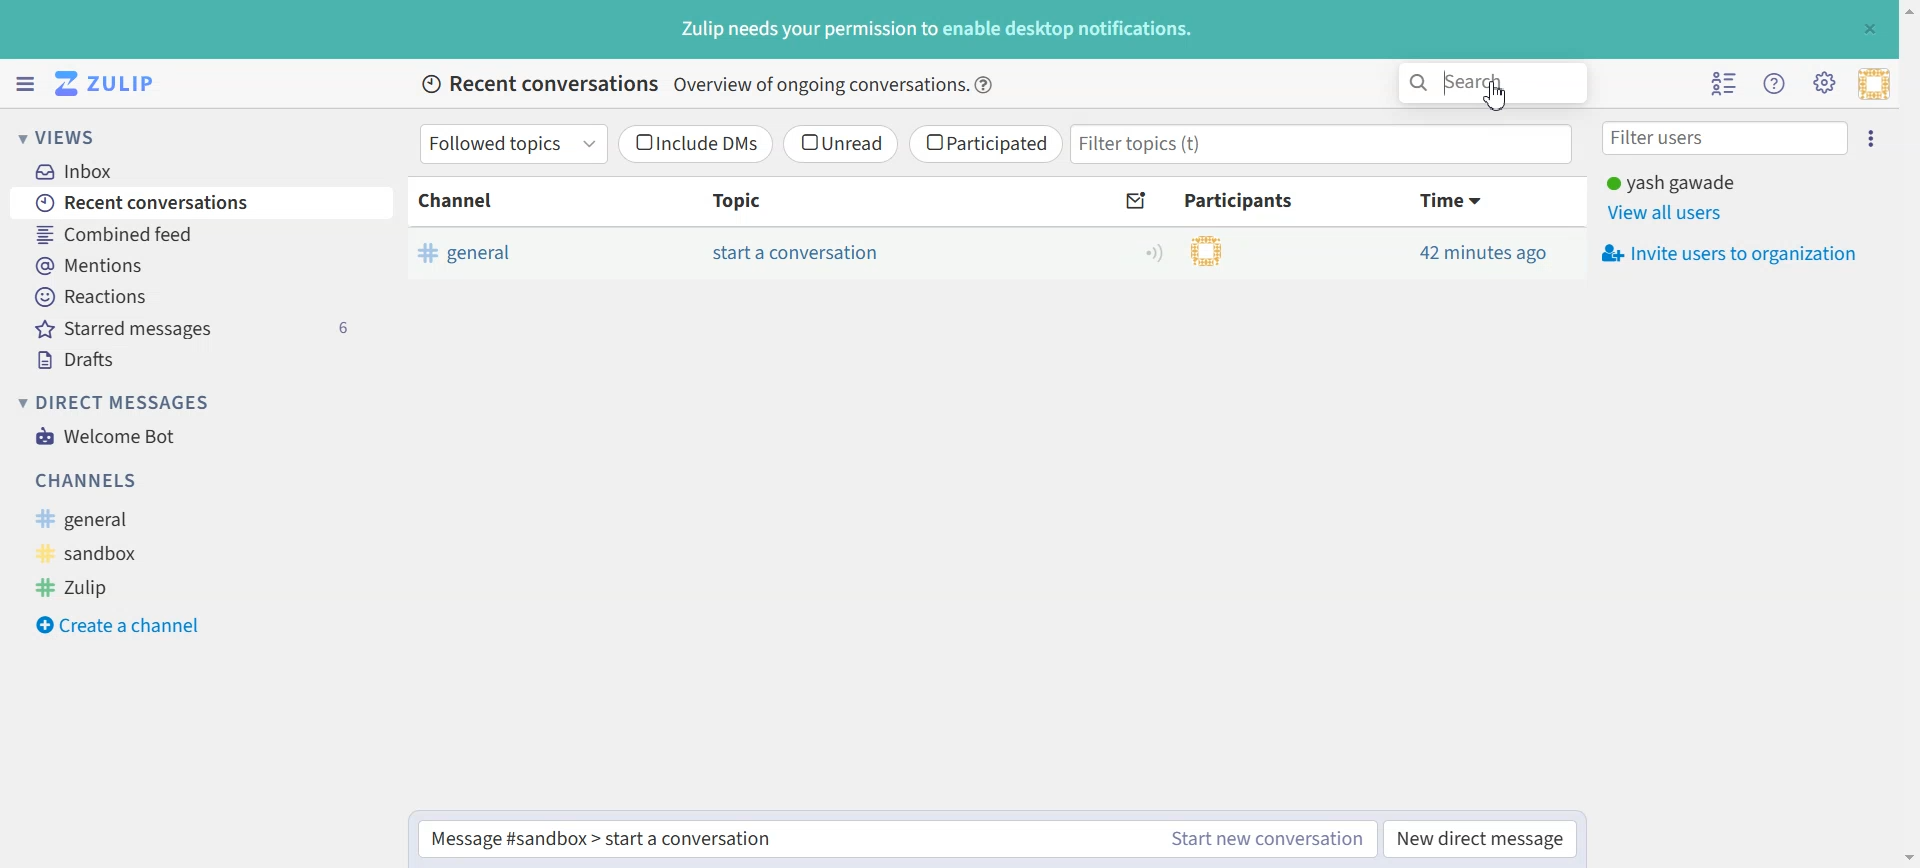 This screenshot has height=868, width=1920. Describe the element at coordinates (190, 169) in the screenshot. I see `Inbox` at that location.